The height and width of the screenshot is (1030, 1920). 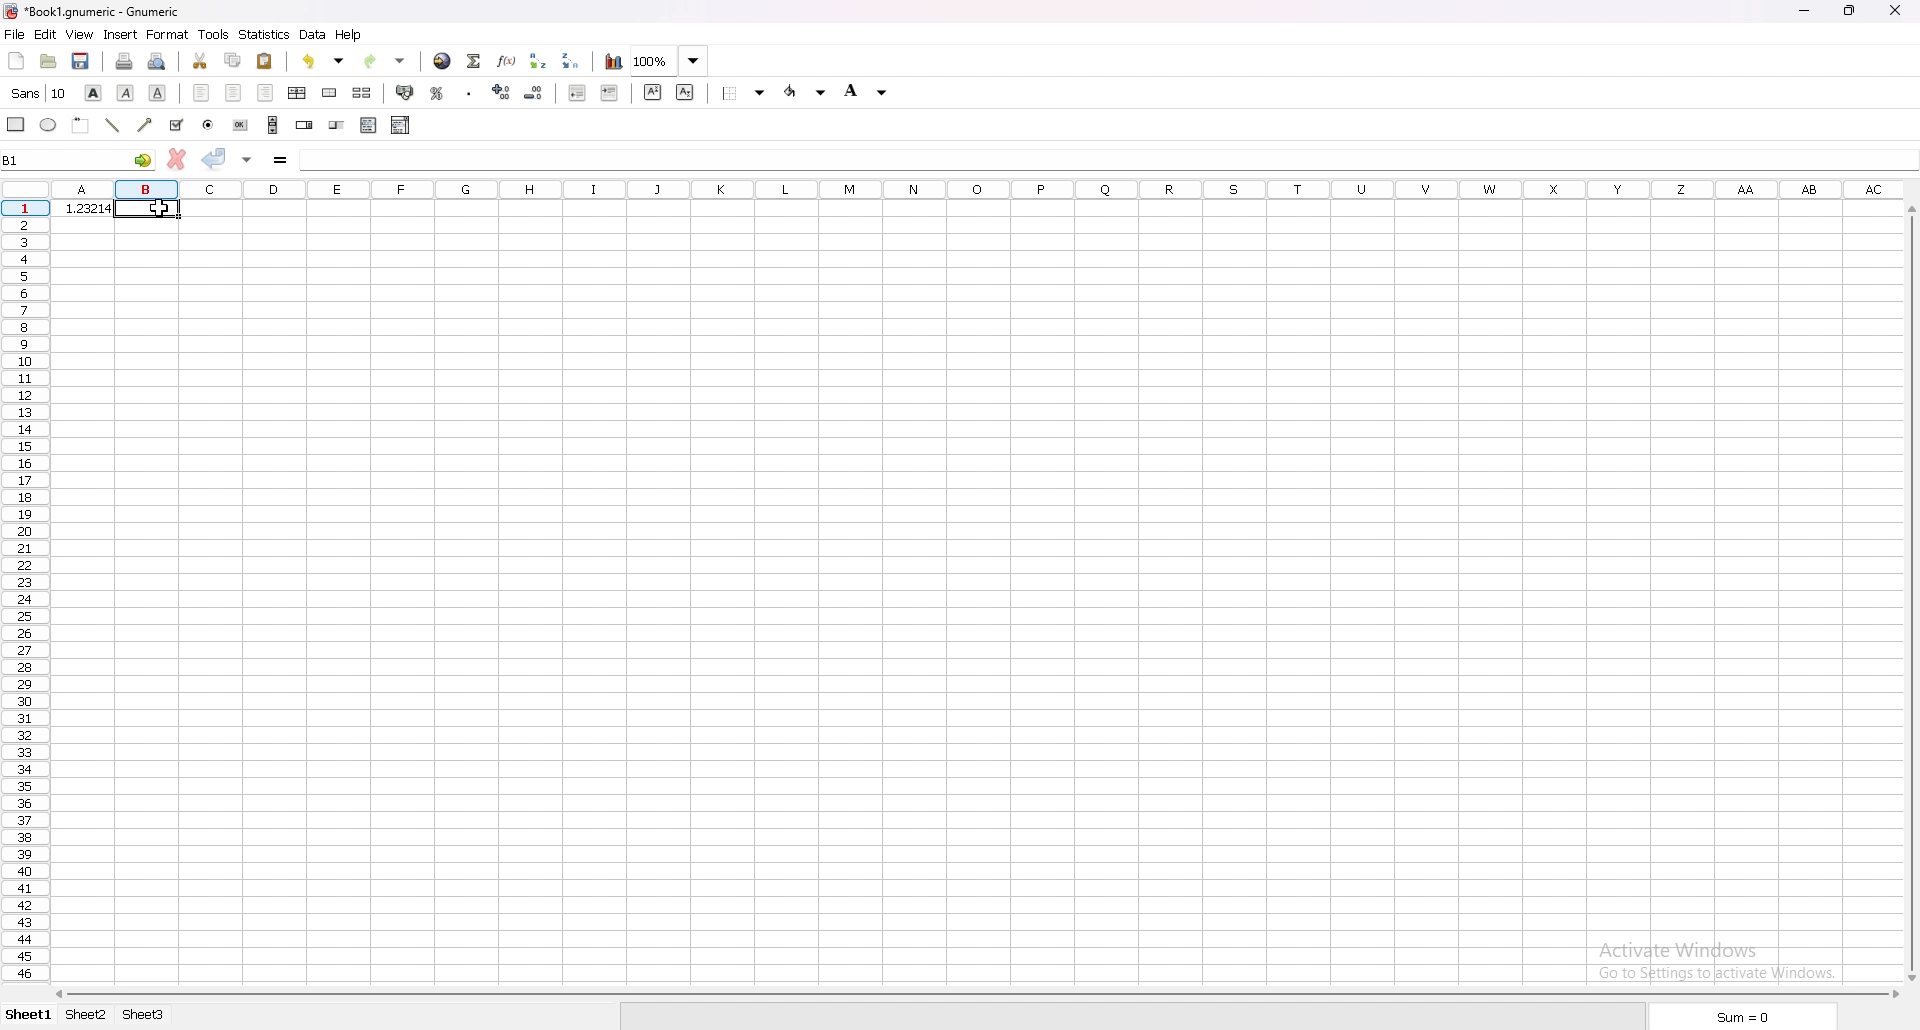 What do you see at coordinates (41, 93) in the screenshot?
I see `font` at bounding box center [41, 93].